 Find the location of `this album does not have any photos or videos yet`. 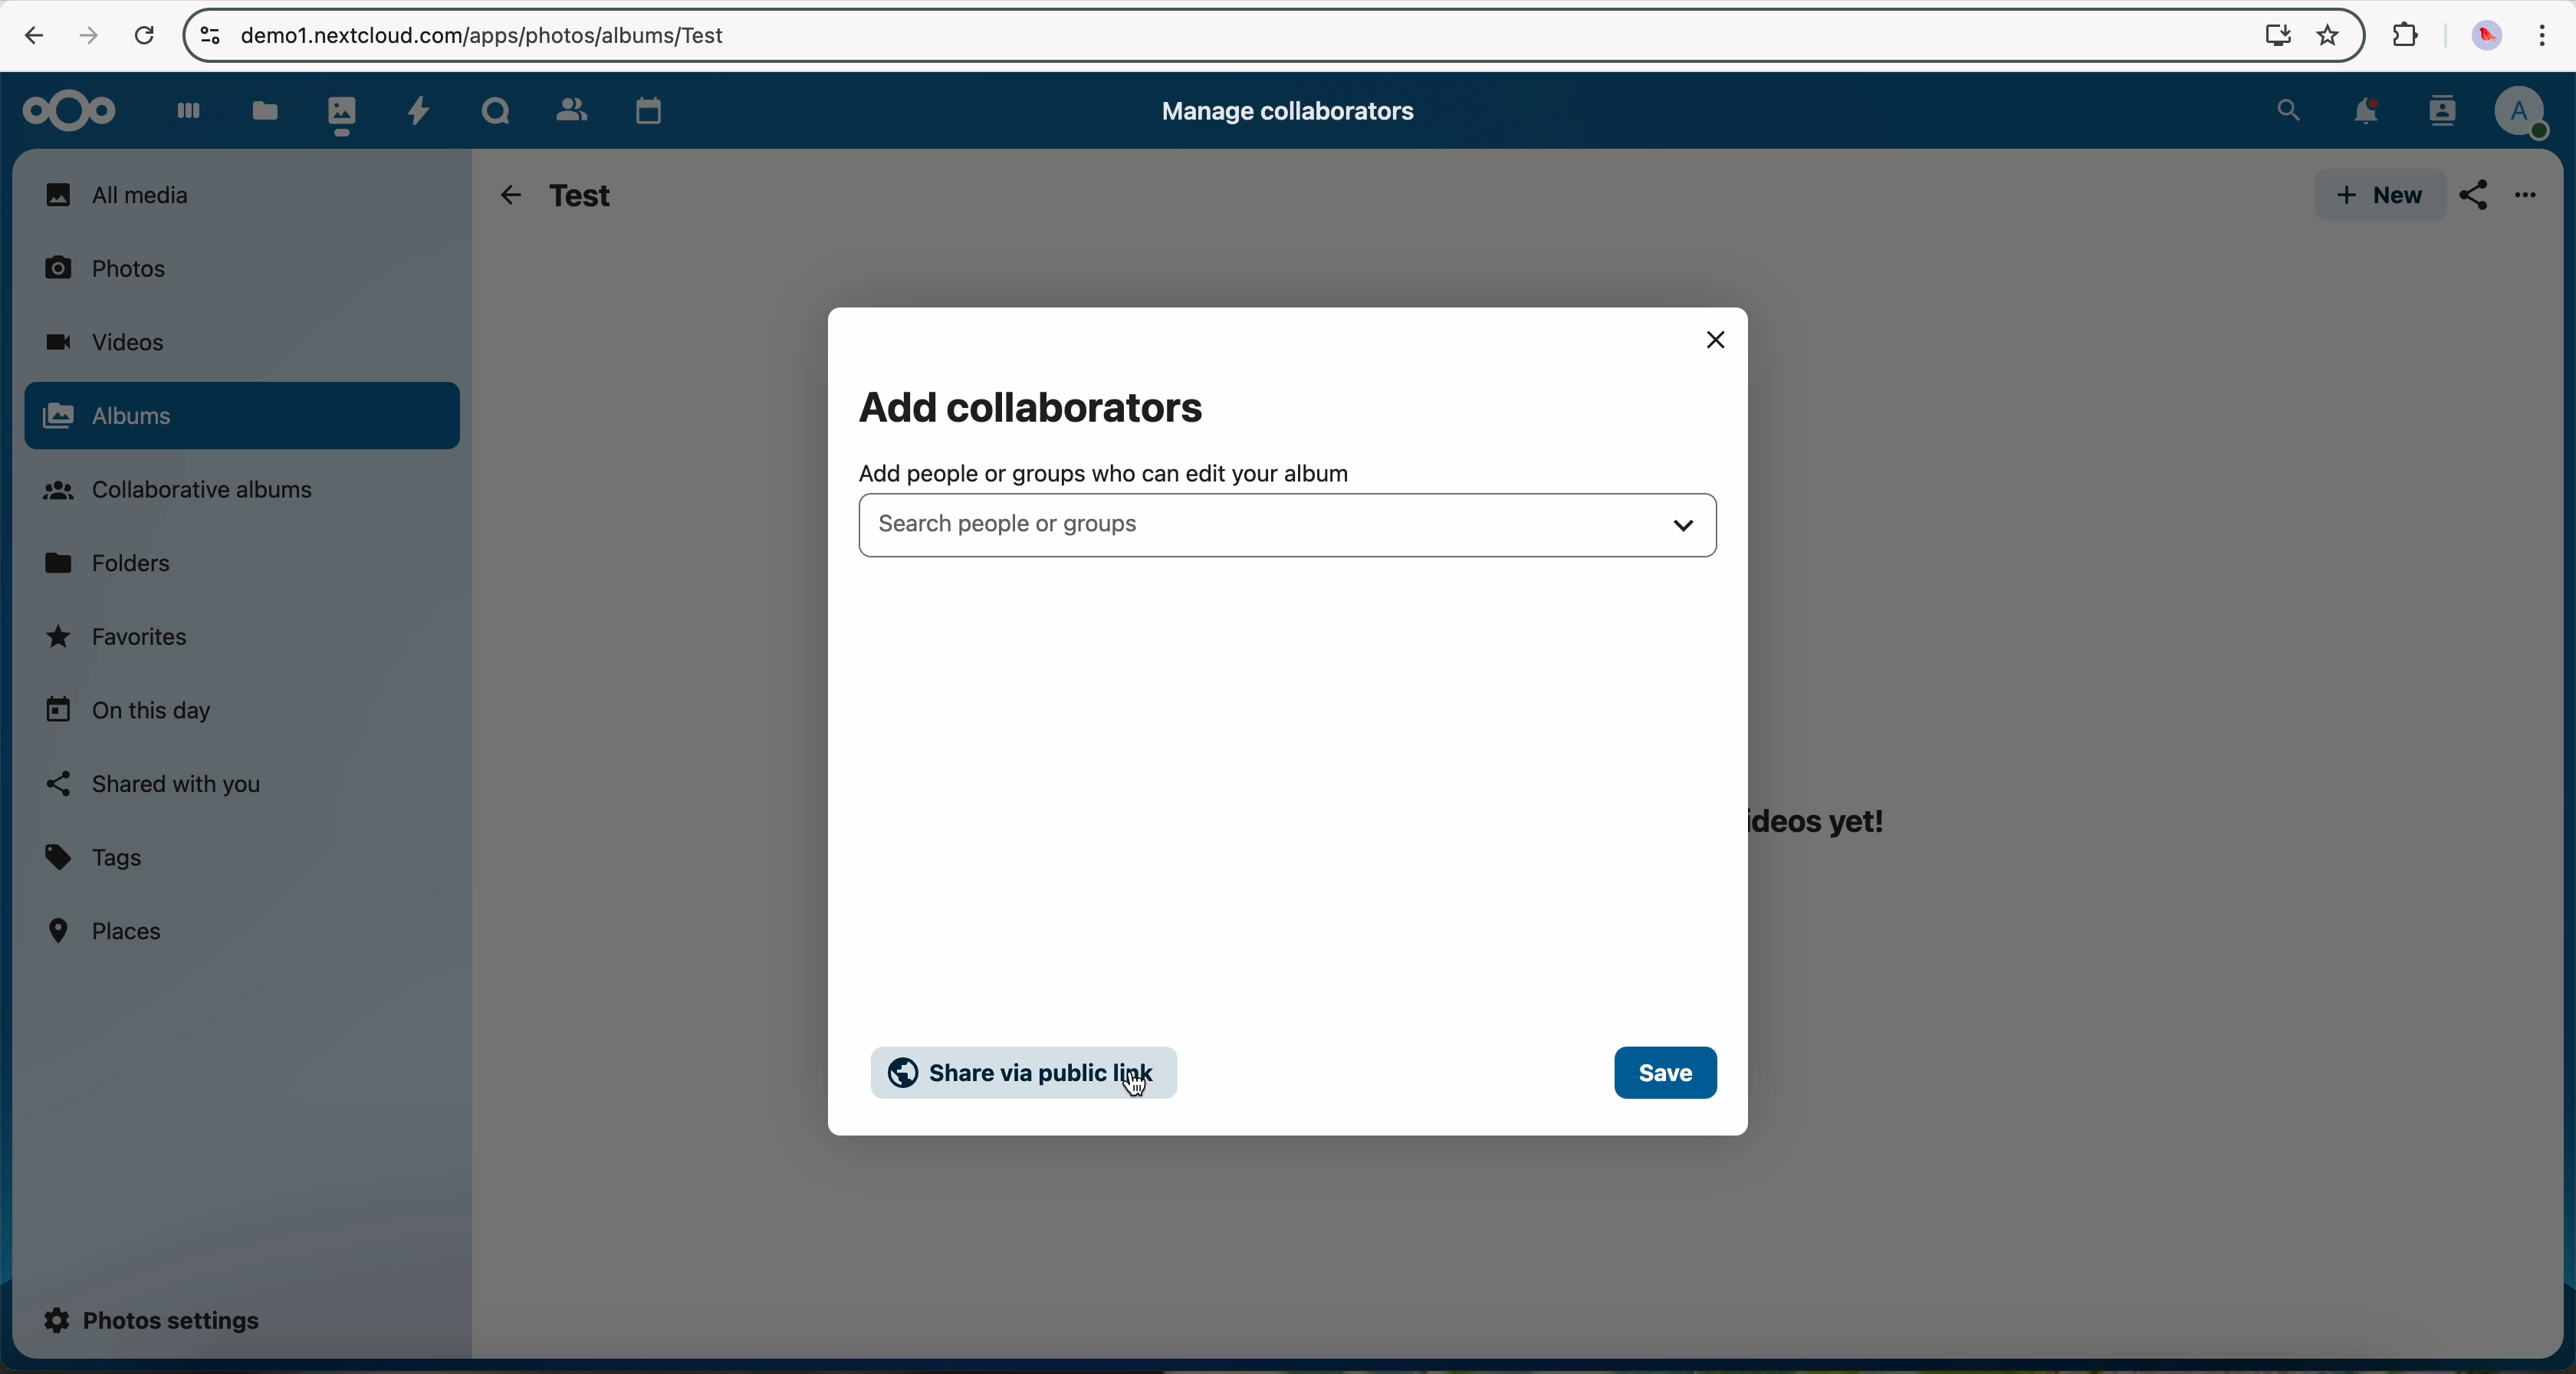

this album does not have any photos or videos yet is located at coordinates (1840, 761).